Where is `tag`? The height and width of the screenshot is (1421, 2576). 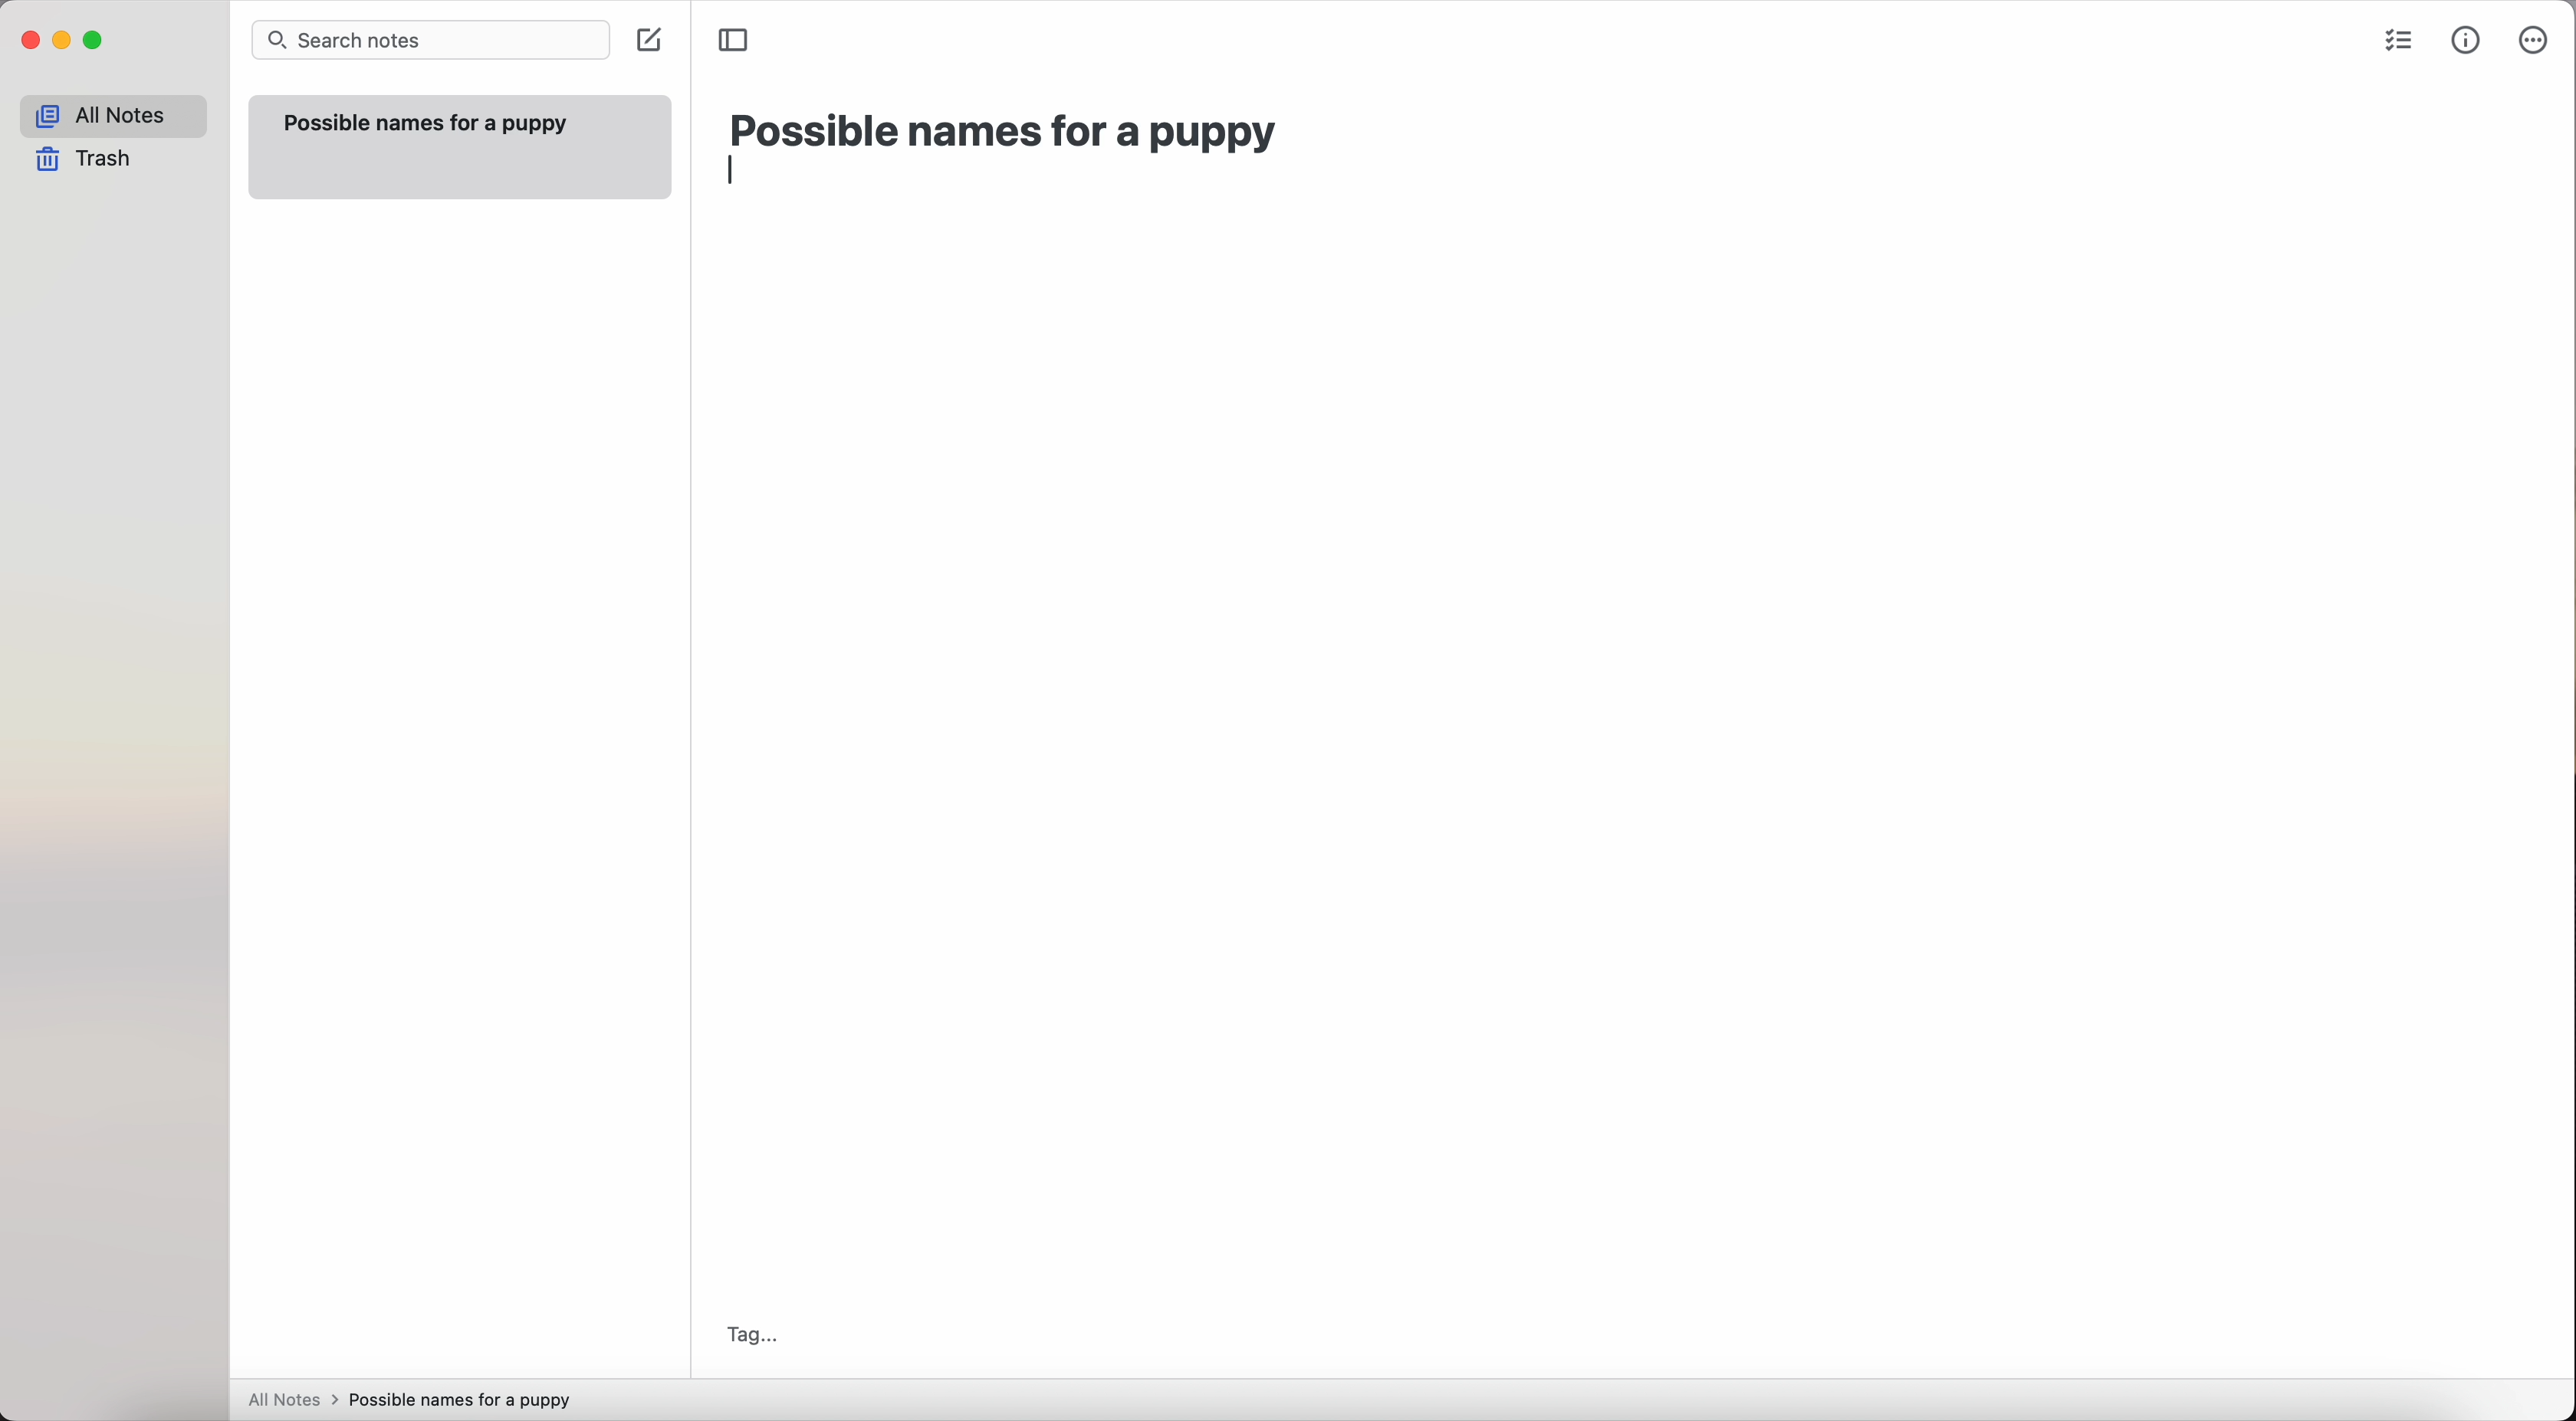
tag is located at coordinates (750, 1333).